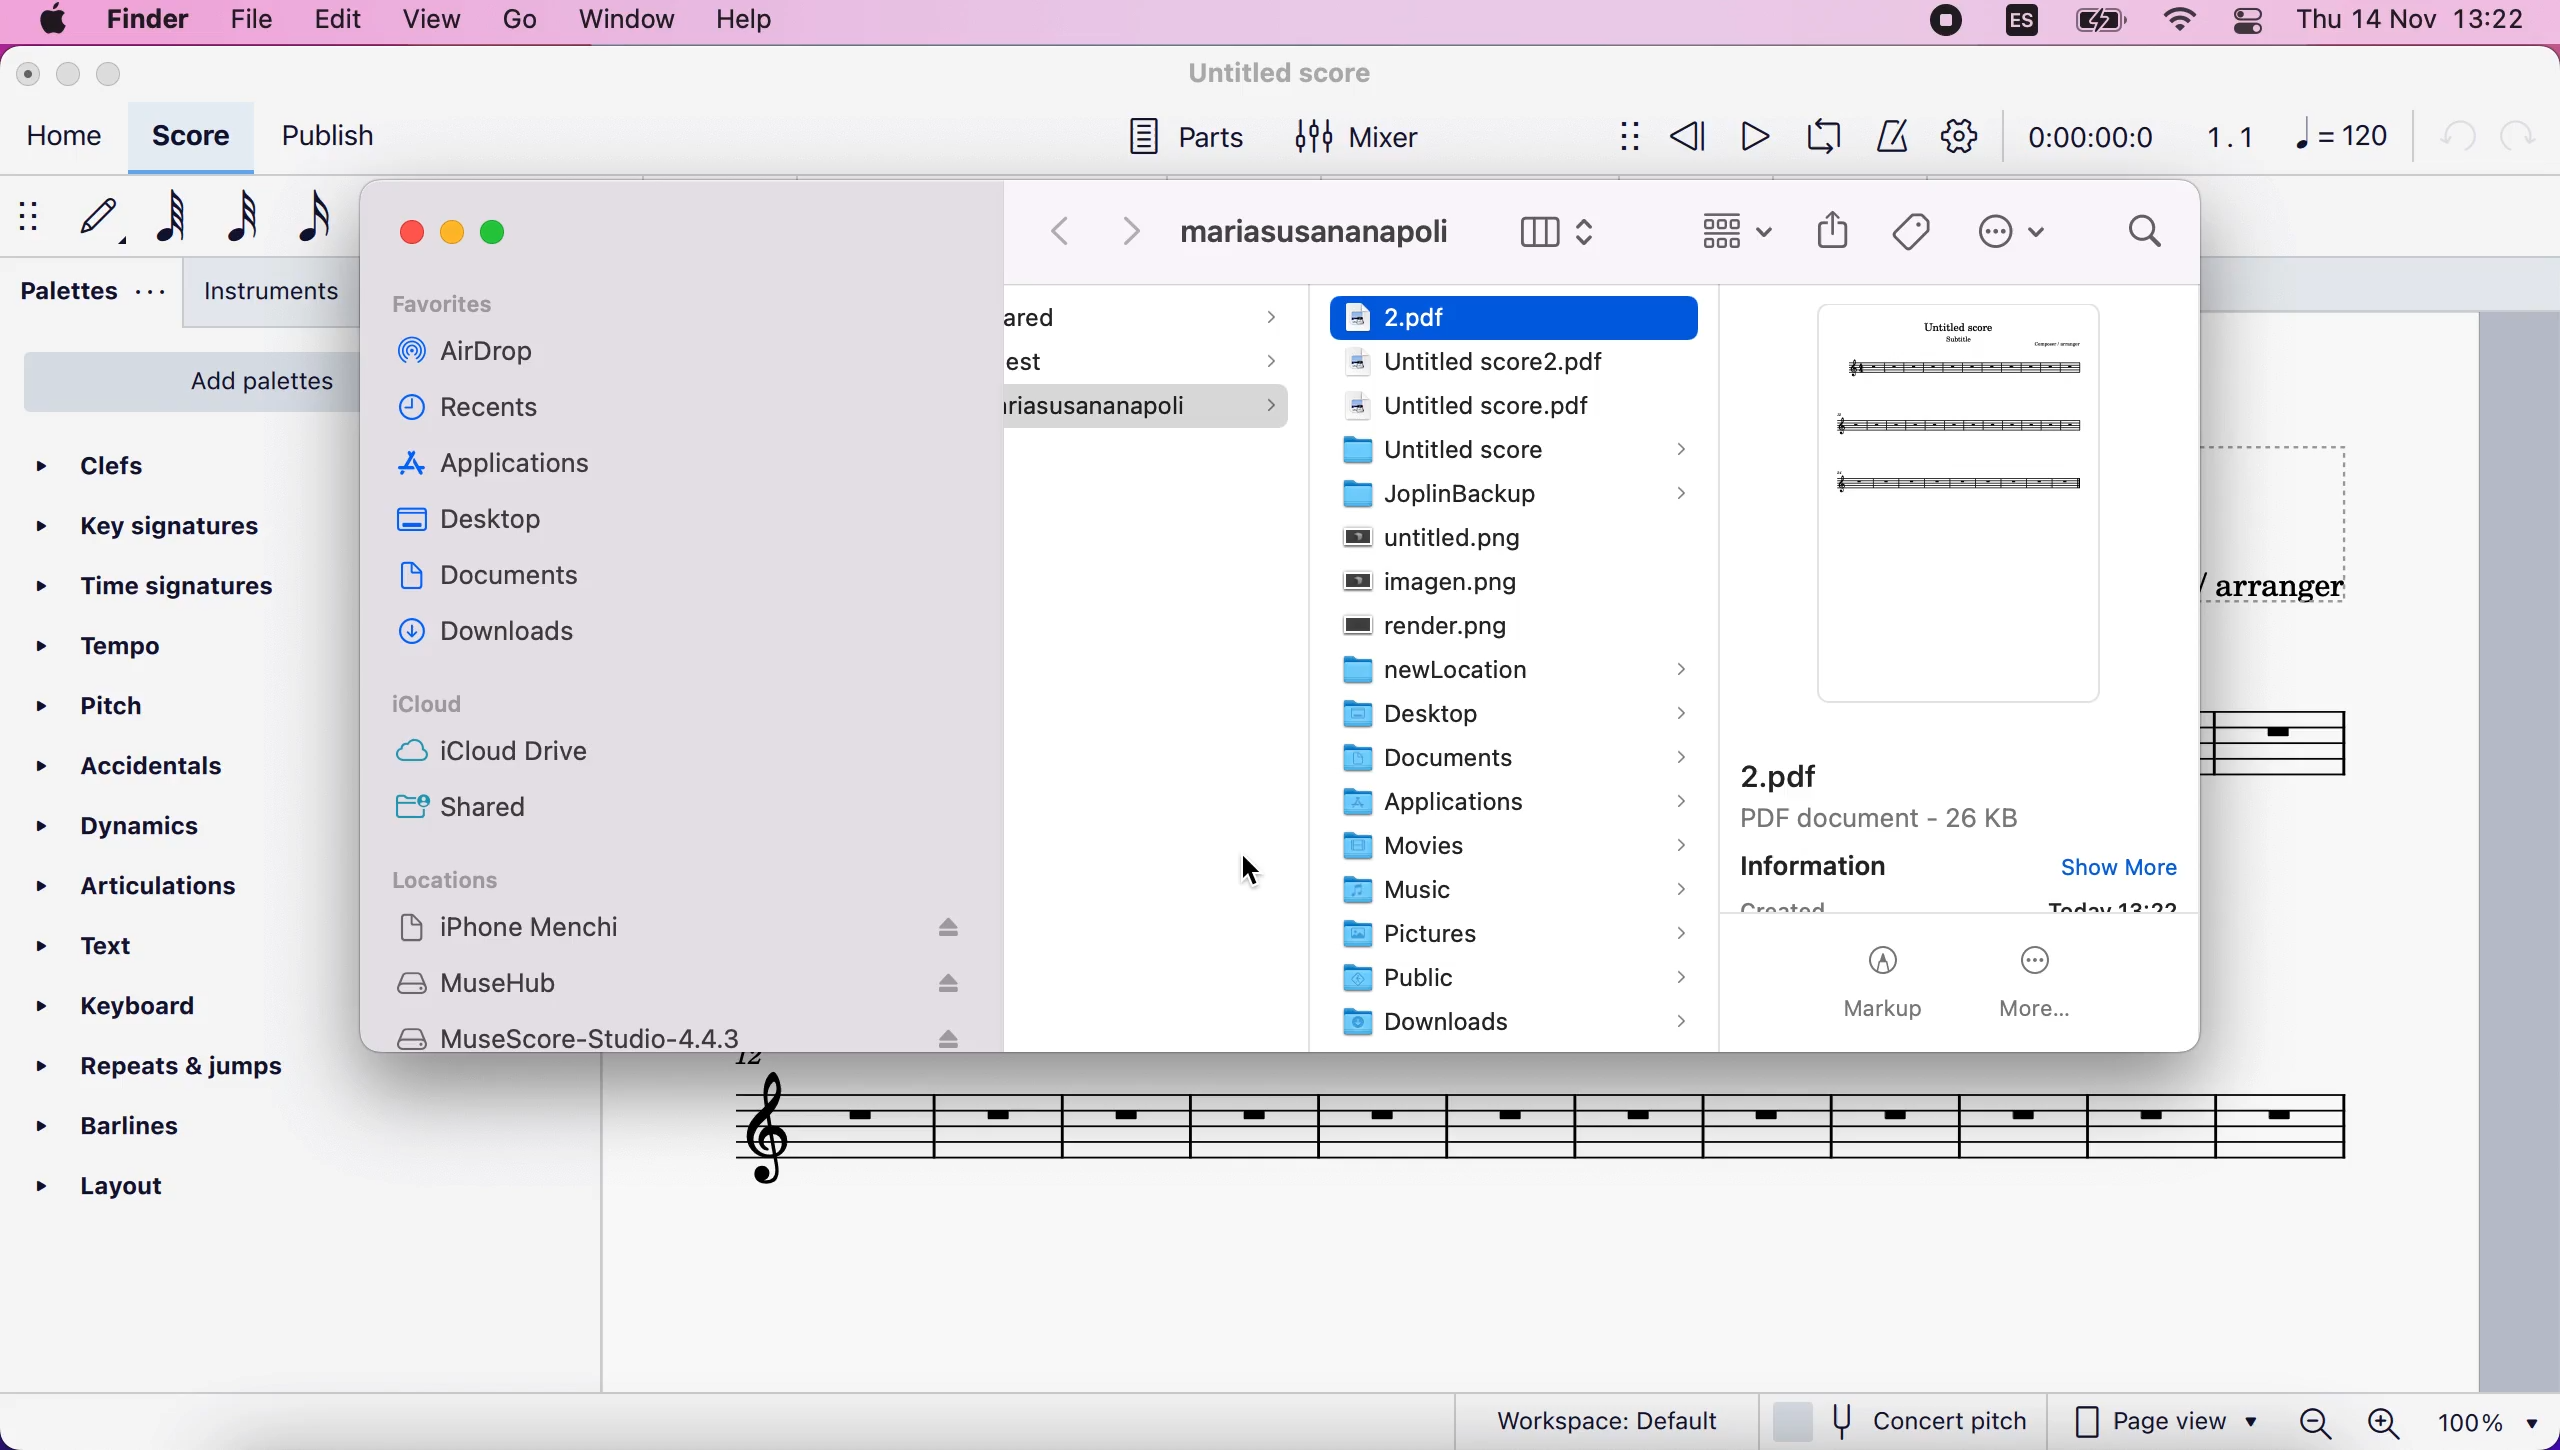  Describe the element at coordinates (147, 776) in the screenshot. I see `accidentals` at that location.